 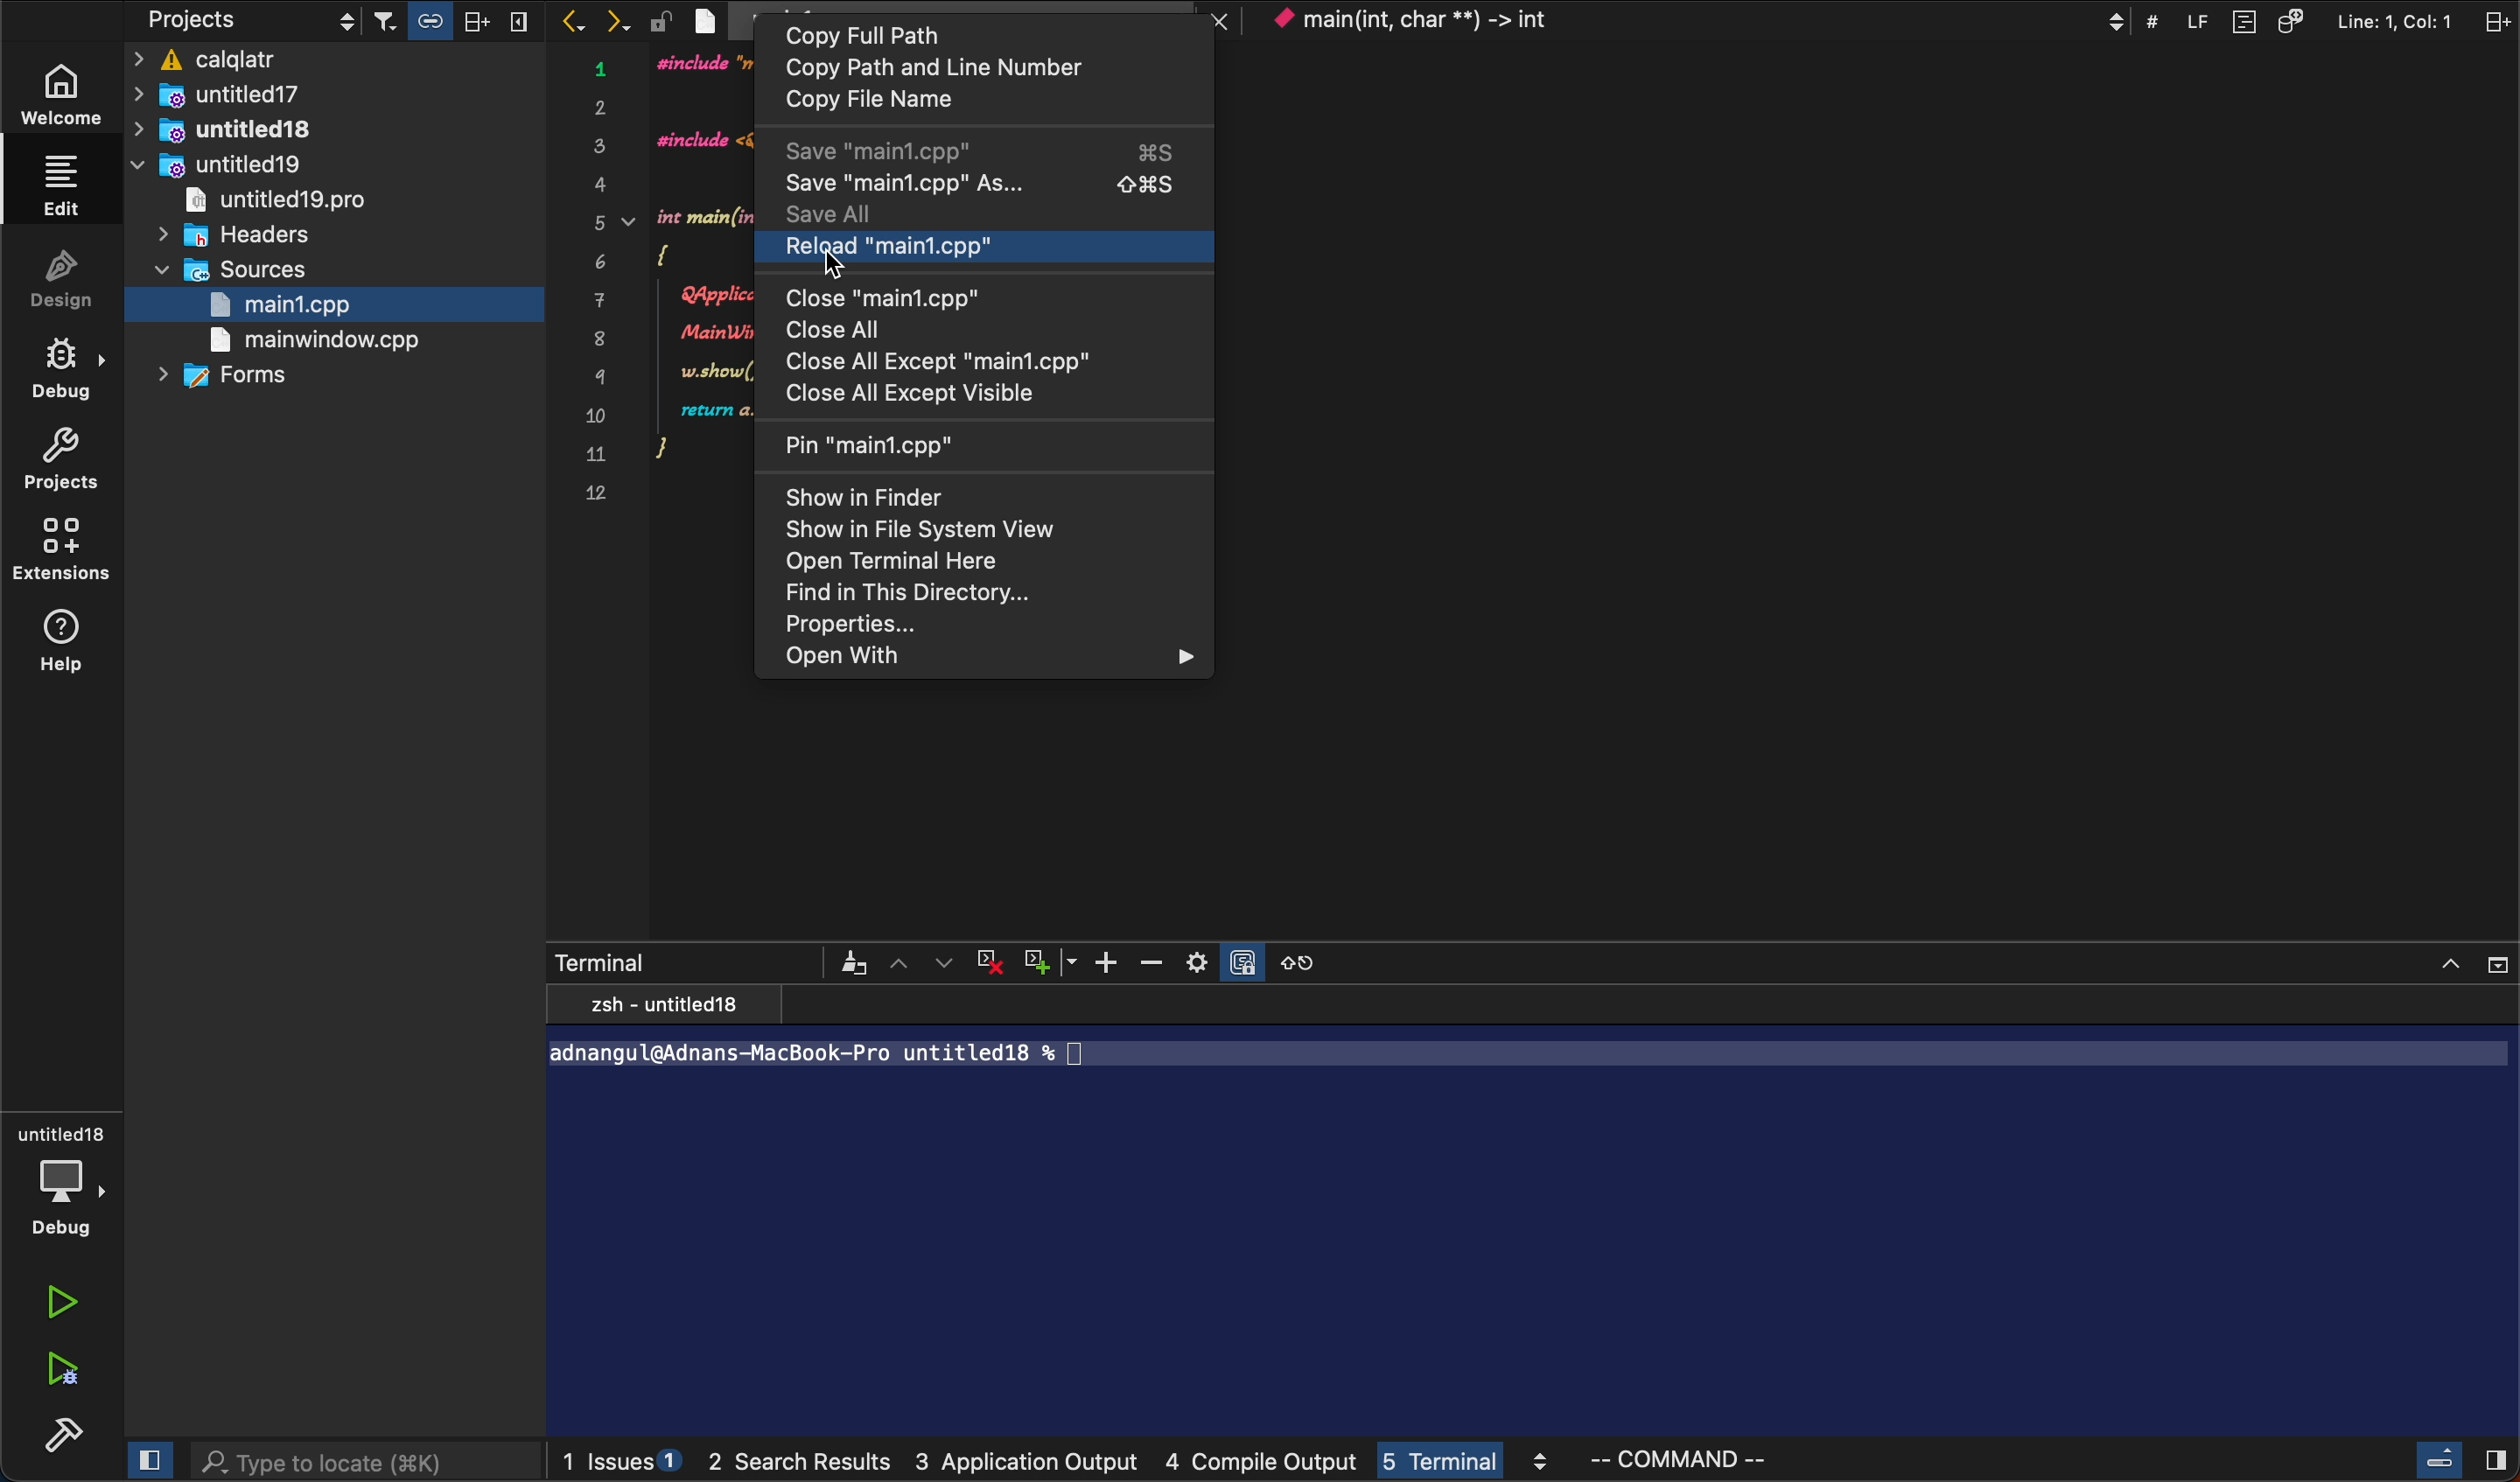 I want to click on save, so click(x=985, y=150).